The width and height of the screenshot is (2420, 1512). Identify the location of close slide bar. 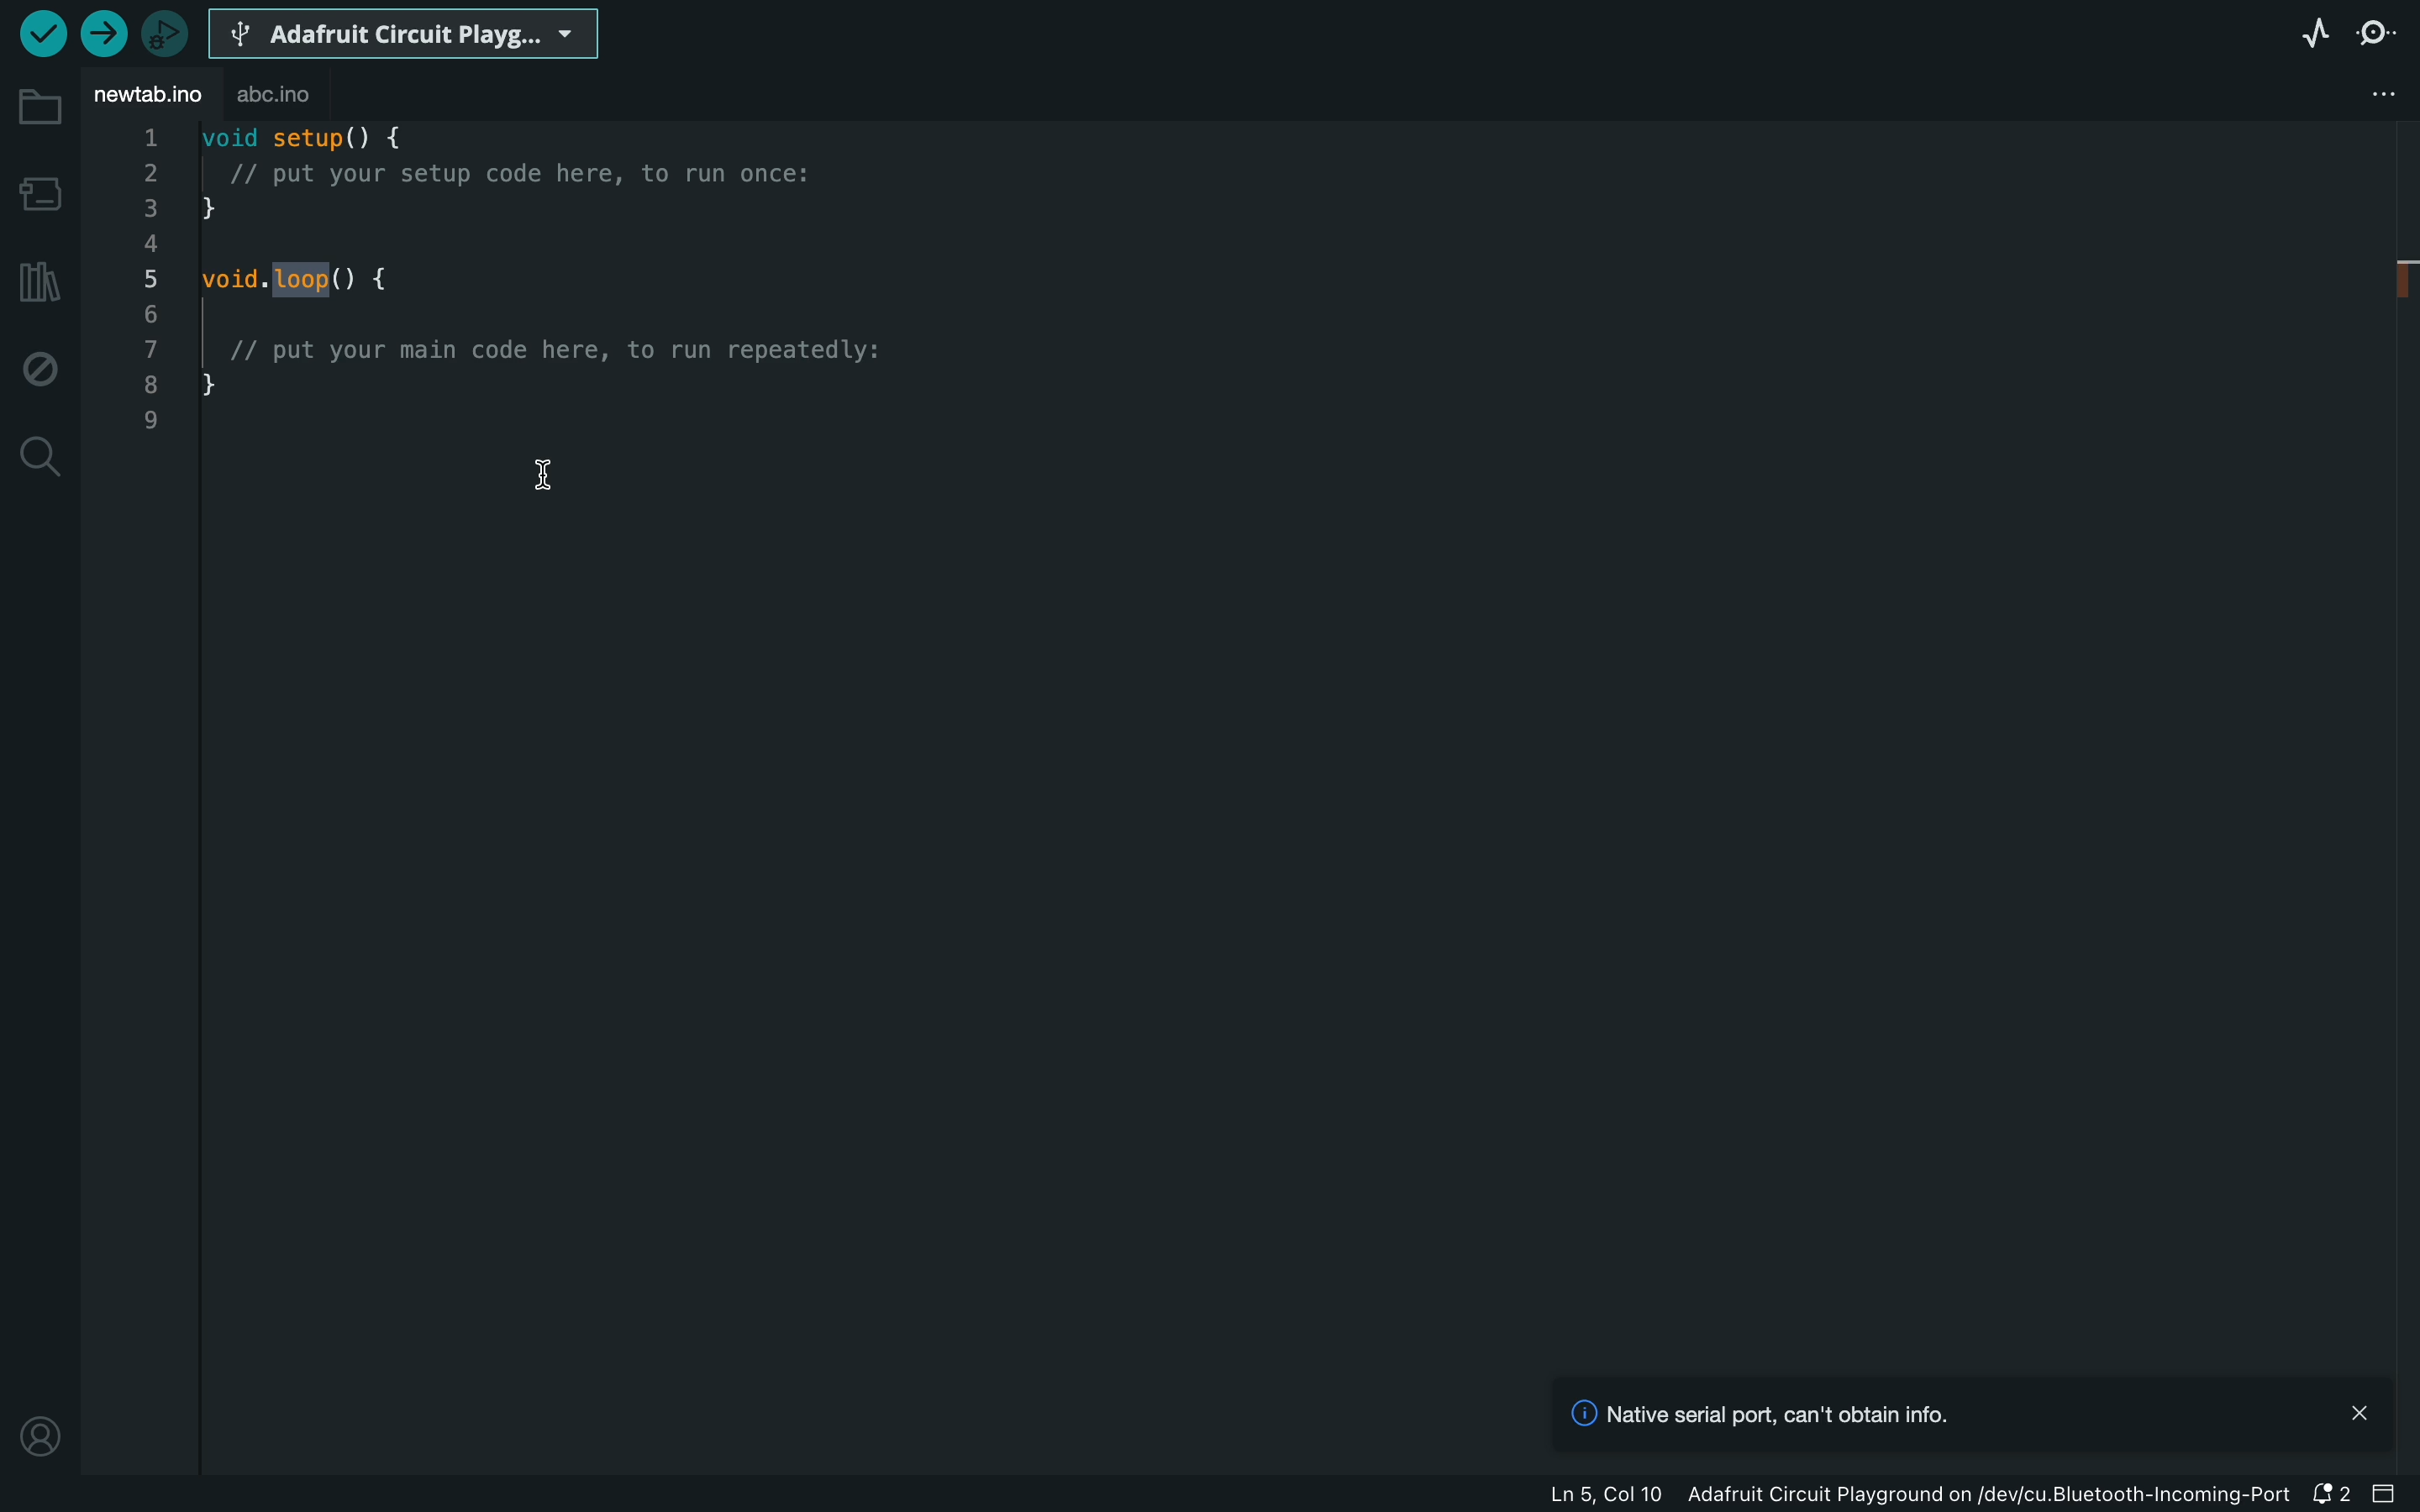
(2387, 1493).